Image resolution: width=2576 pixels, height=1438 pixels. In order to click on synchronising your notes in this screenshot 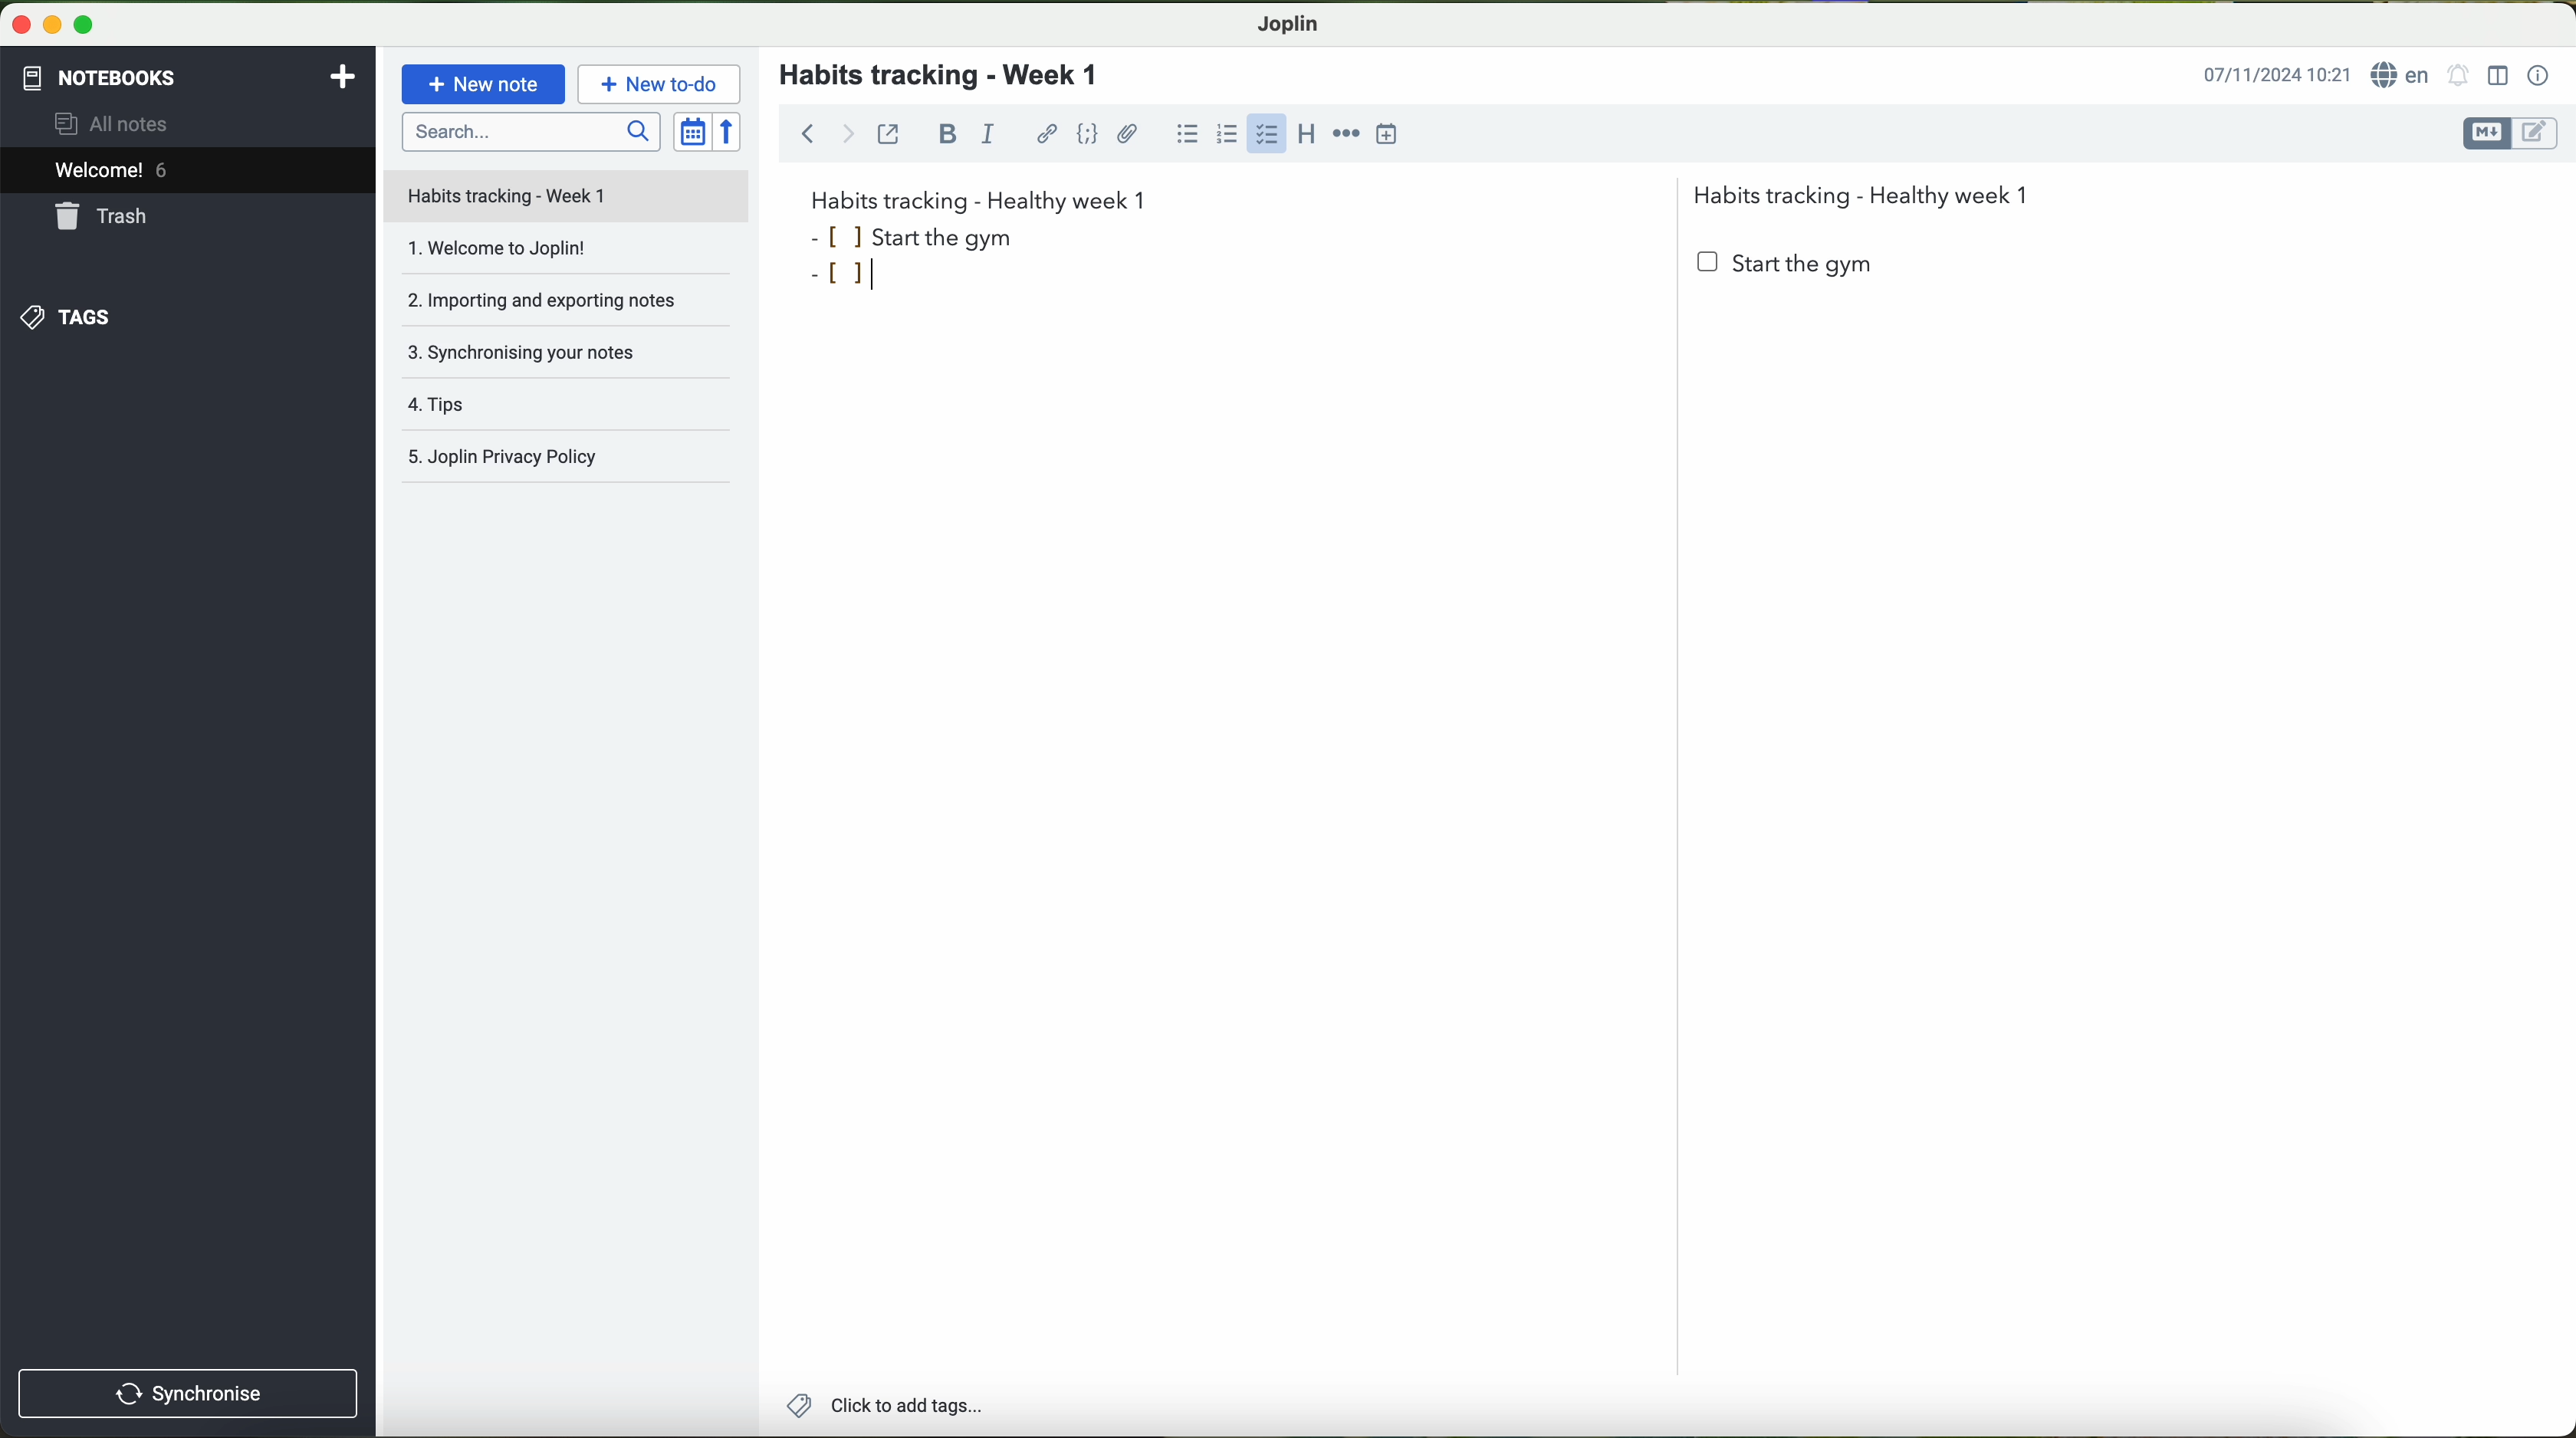, I will do `click(574, 359)`.